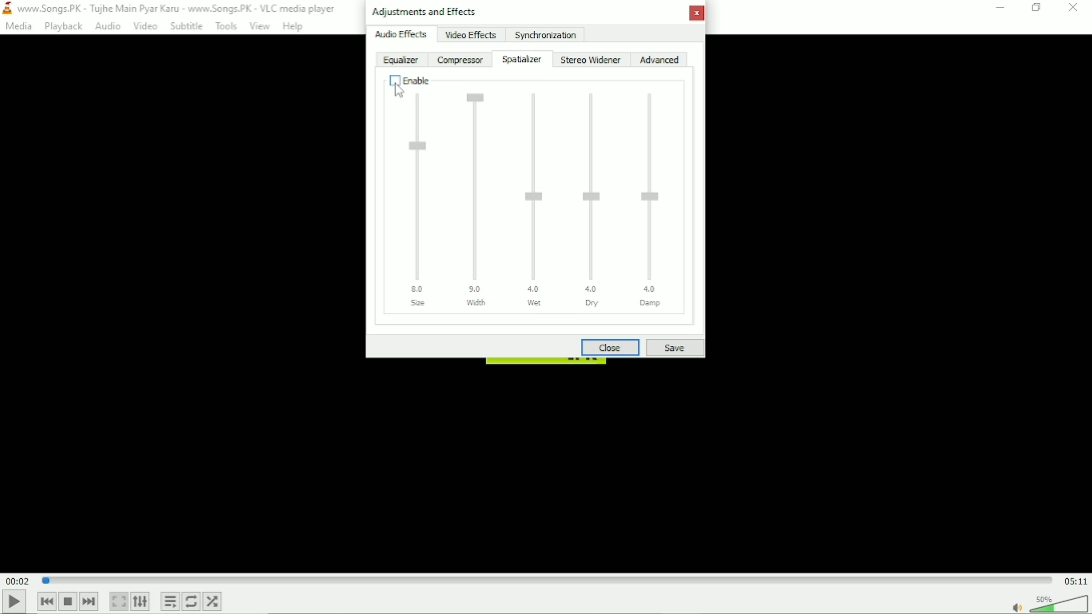  What do you see at coordinates (63, 26) in the screenshot?
I see `Playback` at bounding box center [63, 26].